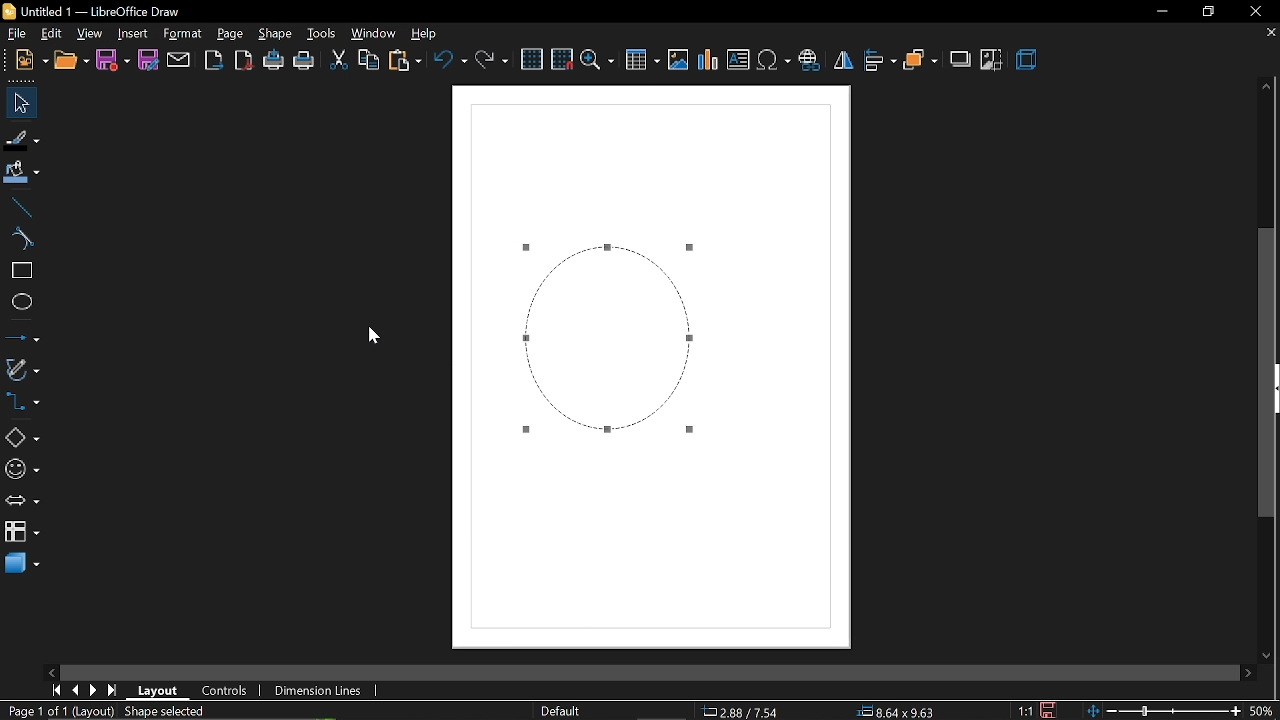 This screenshot has width=1280, height=720. What do you see at coordinates (164, 712) in the screenshot?
I see `shape selected` at bounding box center [164, 712].